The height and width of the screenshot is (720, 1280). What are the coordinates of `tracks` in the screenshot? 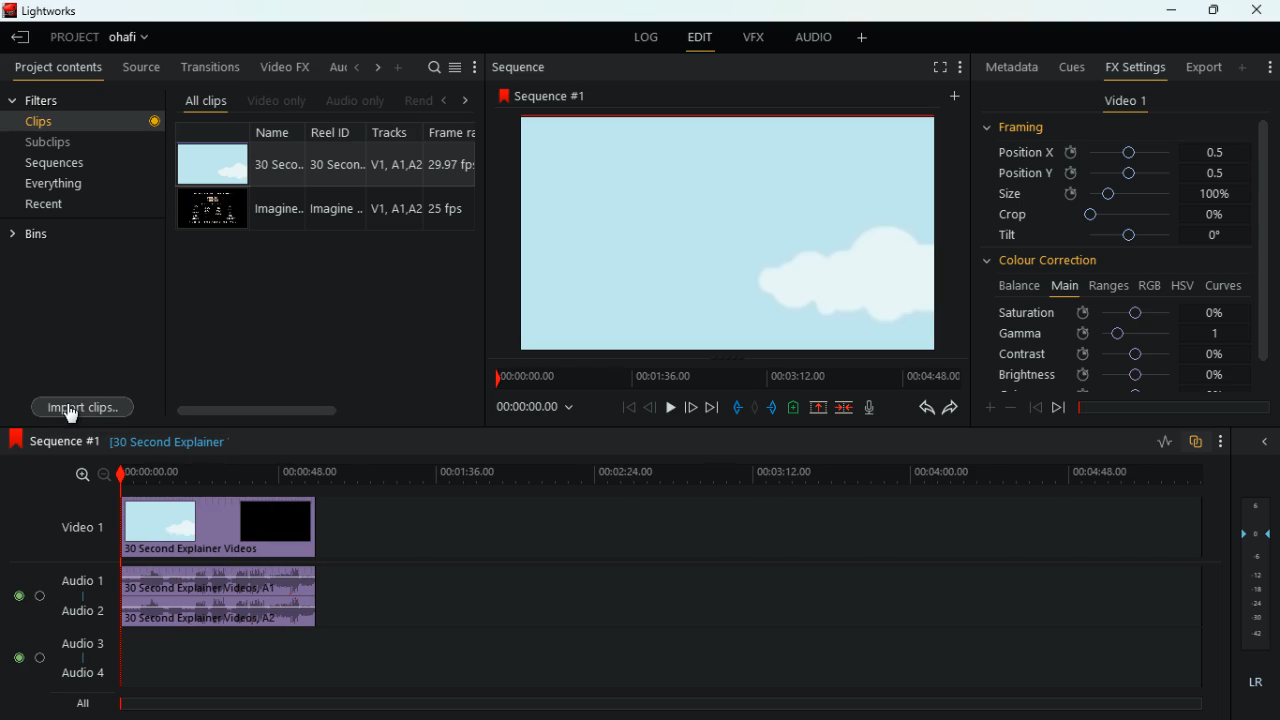 It's located at (390, 177).